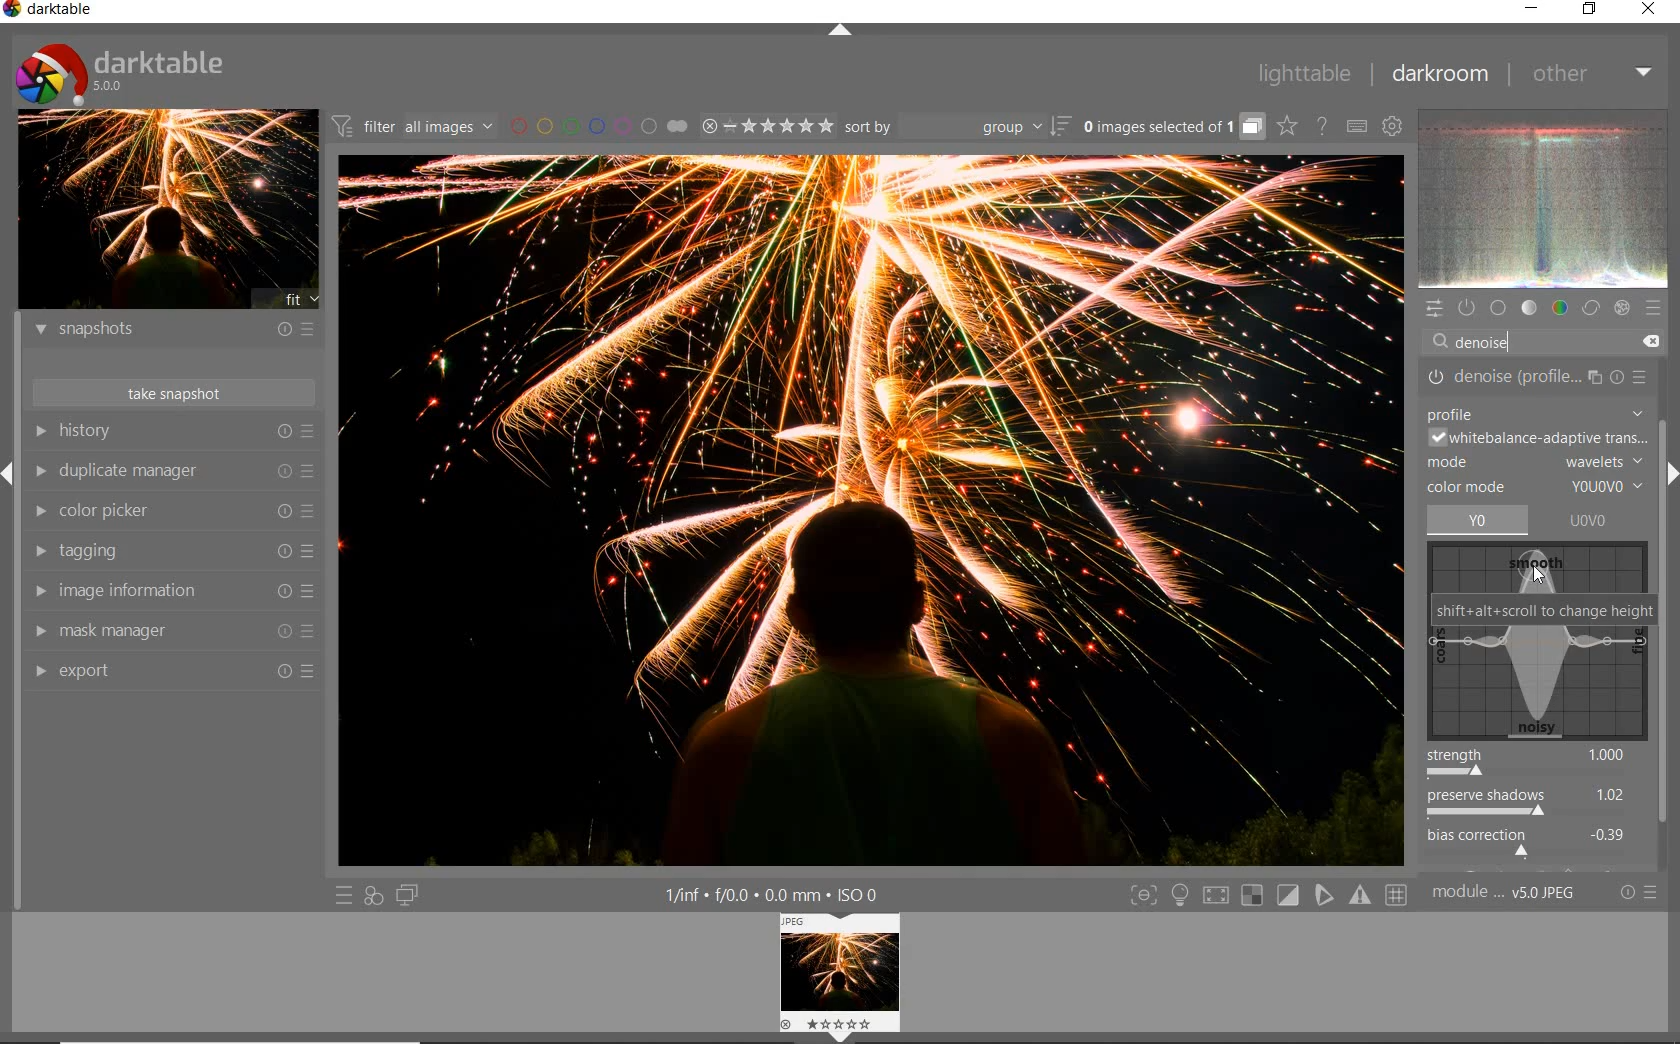  What do you see at coordinates (50, 11) in the screenshot?
I see `Darktable` at bounding box center [50, 11].